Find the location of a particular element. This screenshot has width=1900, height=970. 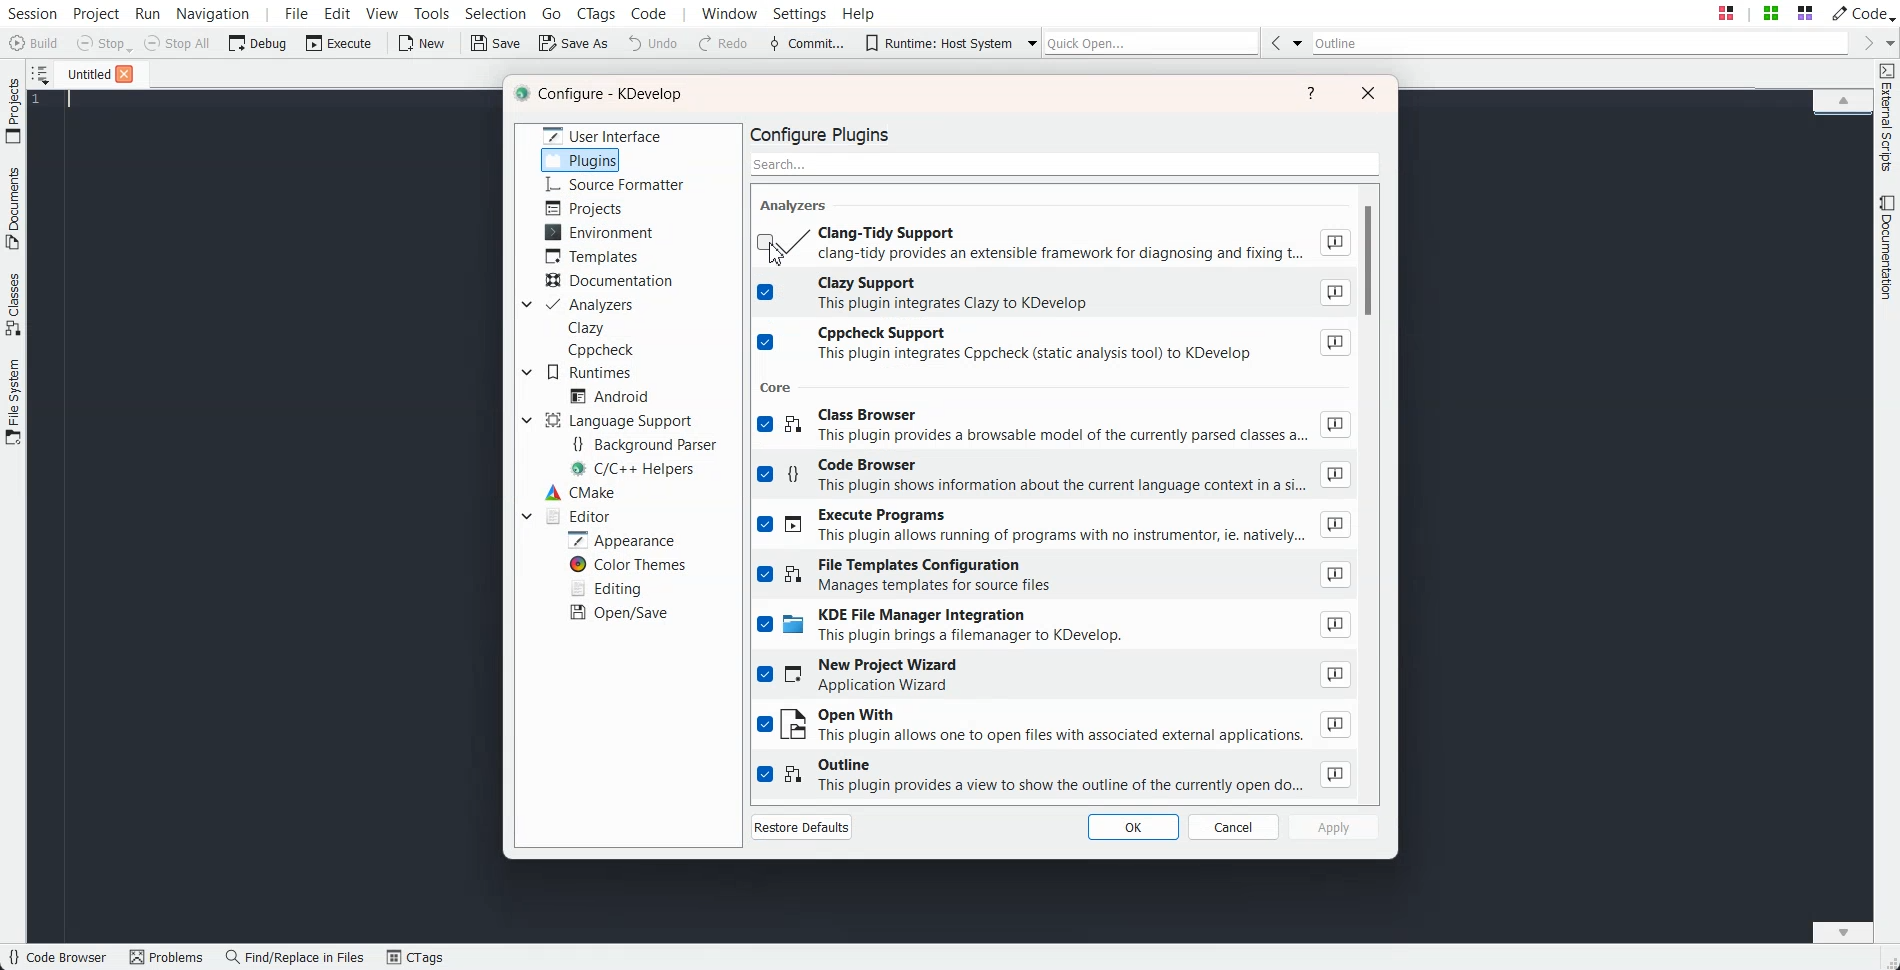

Drop down box is located at coordinates (1027, 42).